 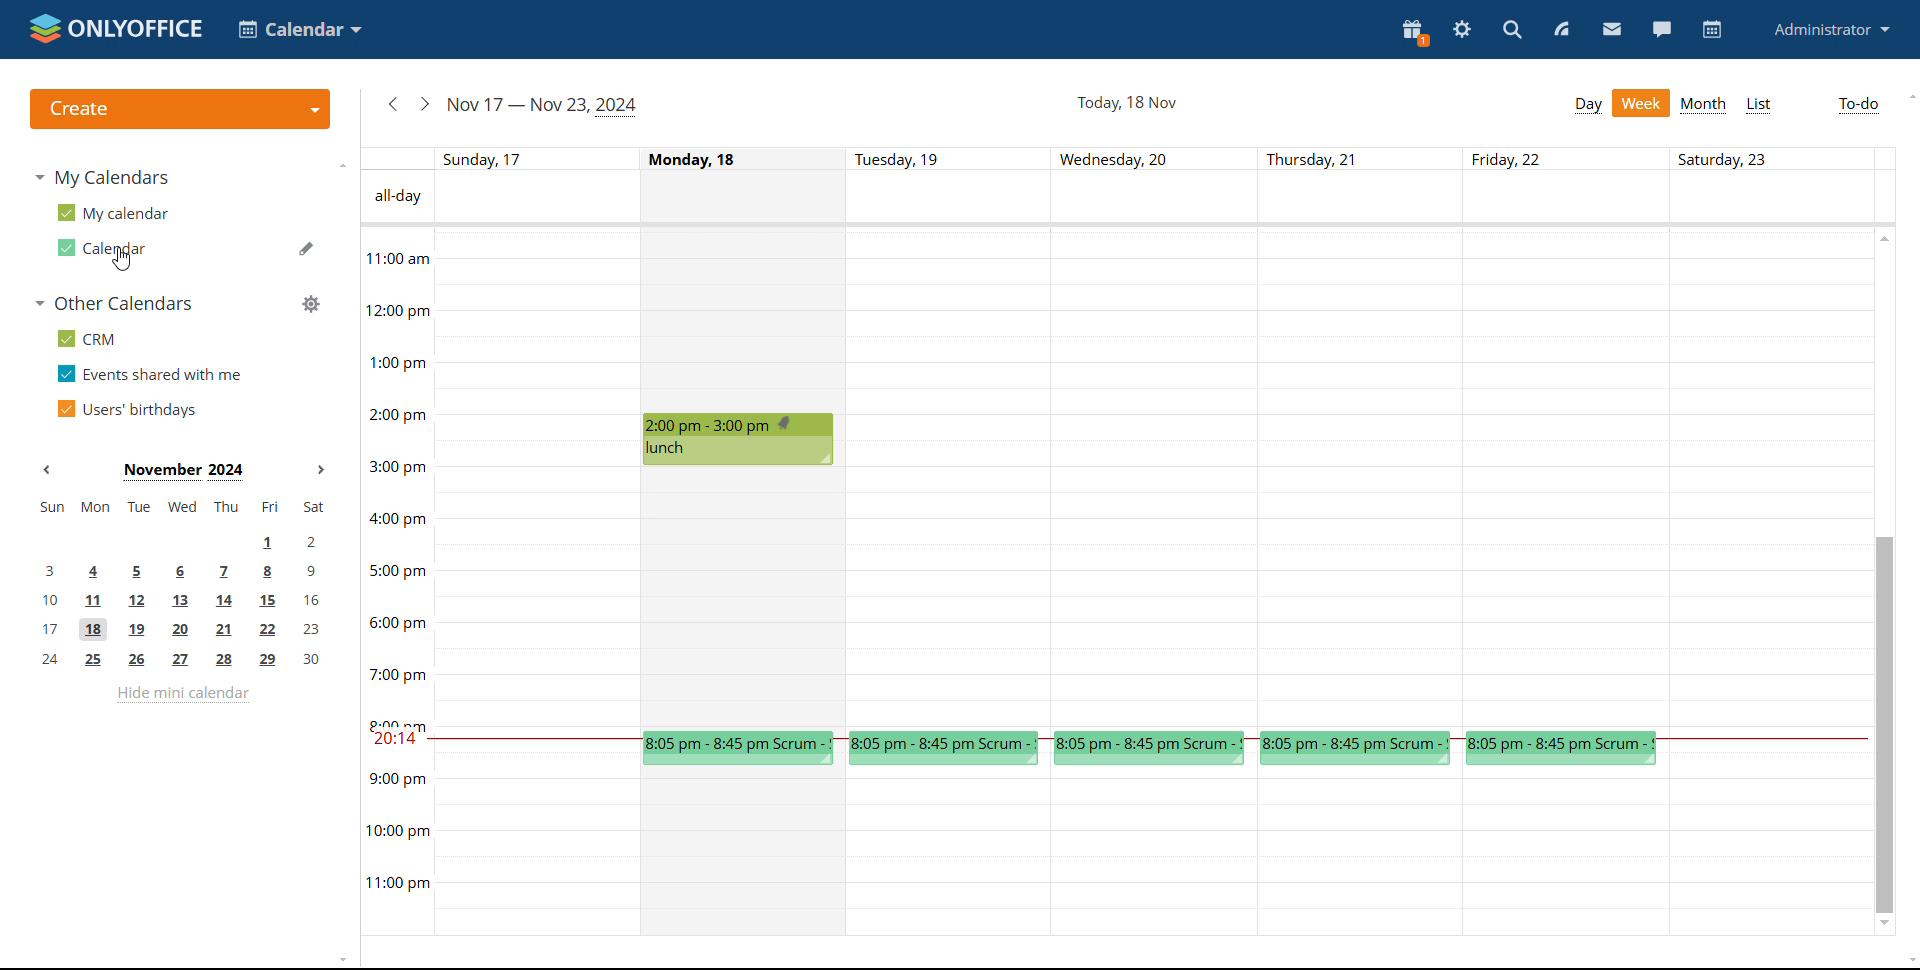 What do you see at coordinates (1908, 97) in the screenshot?
I see `scroll up` at bounding box center [1908, 97].